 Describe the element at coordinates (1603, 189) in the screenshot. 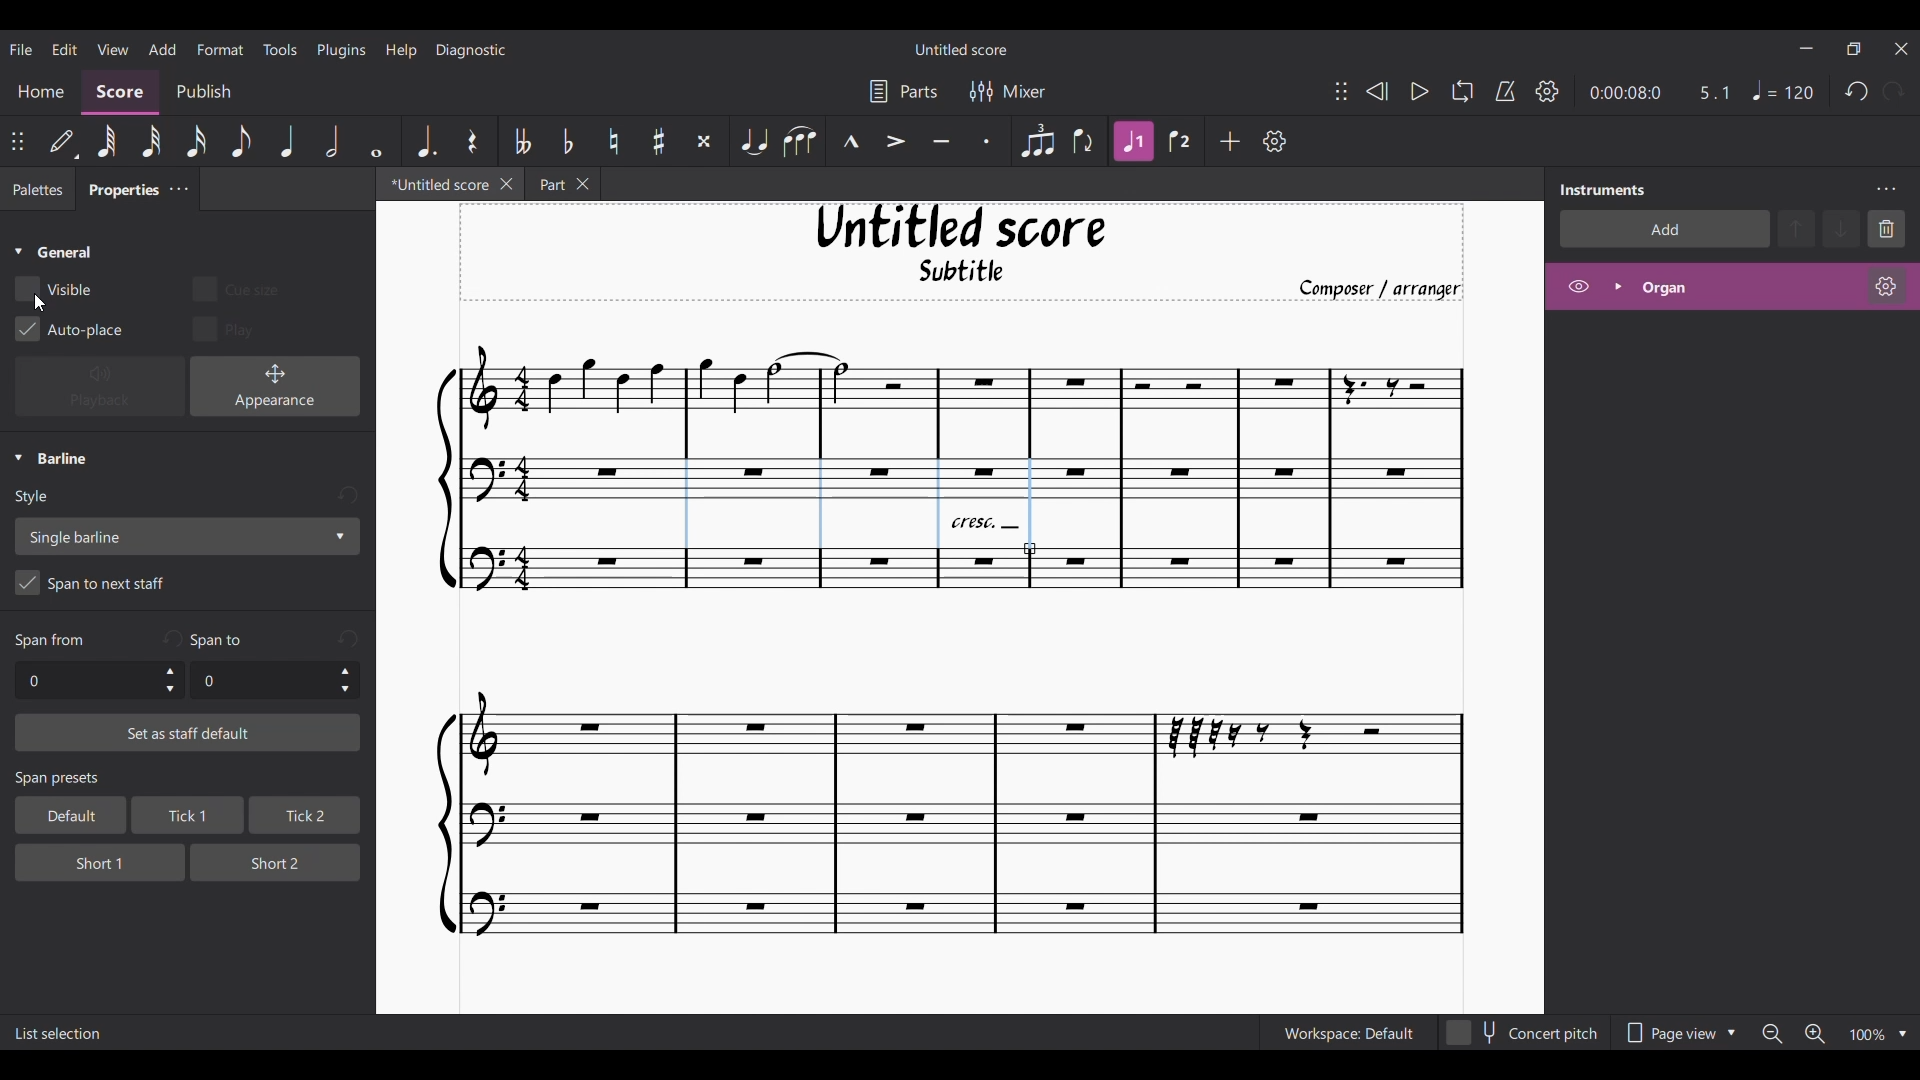

I see `Panel title` at that location.